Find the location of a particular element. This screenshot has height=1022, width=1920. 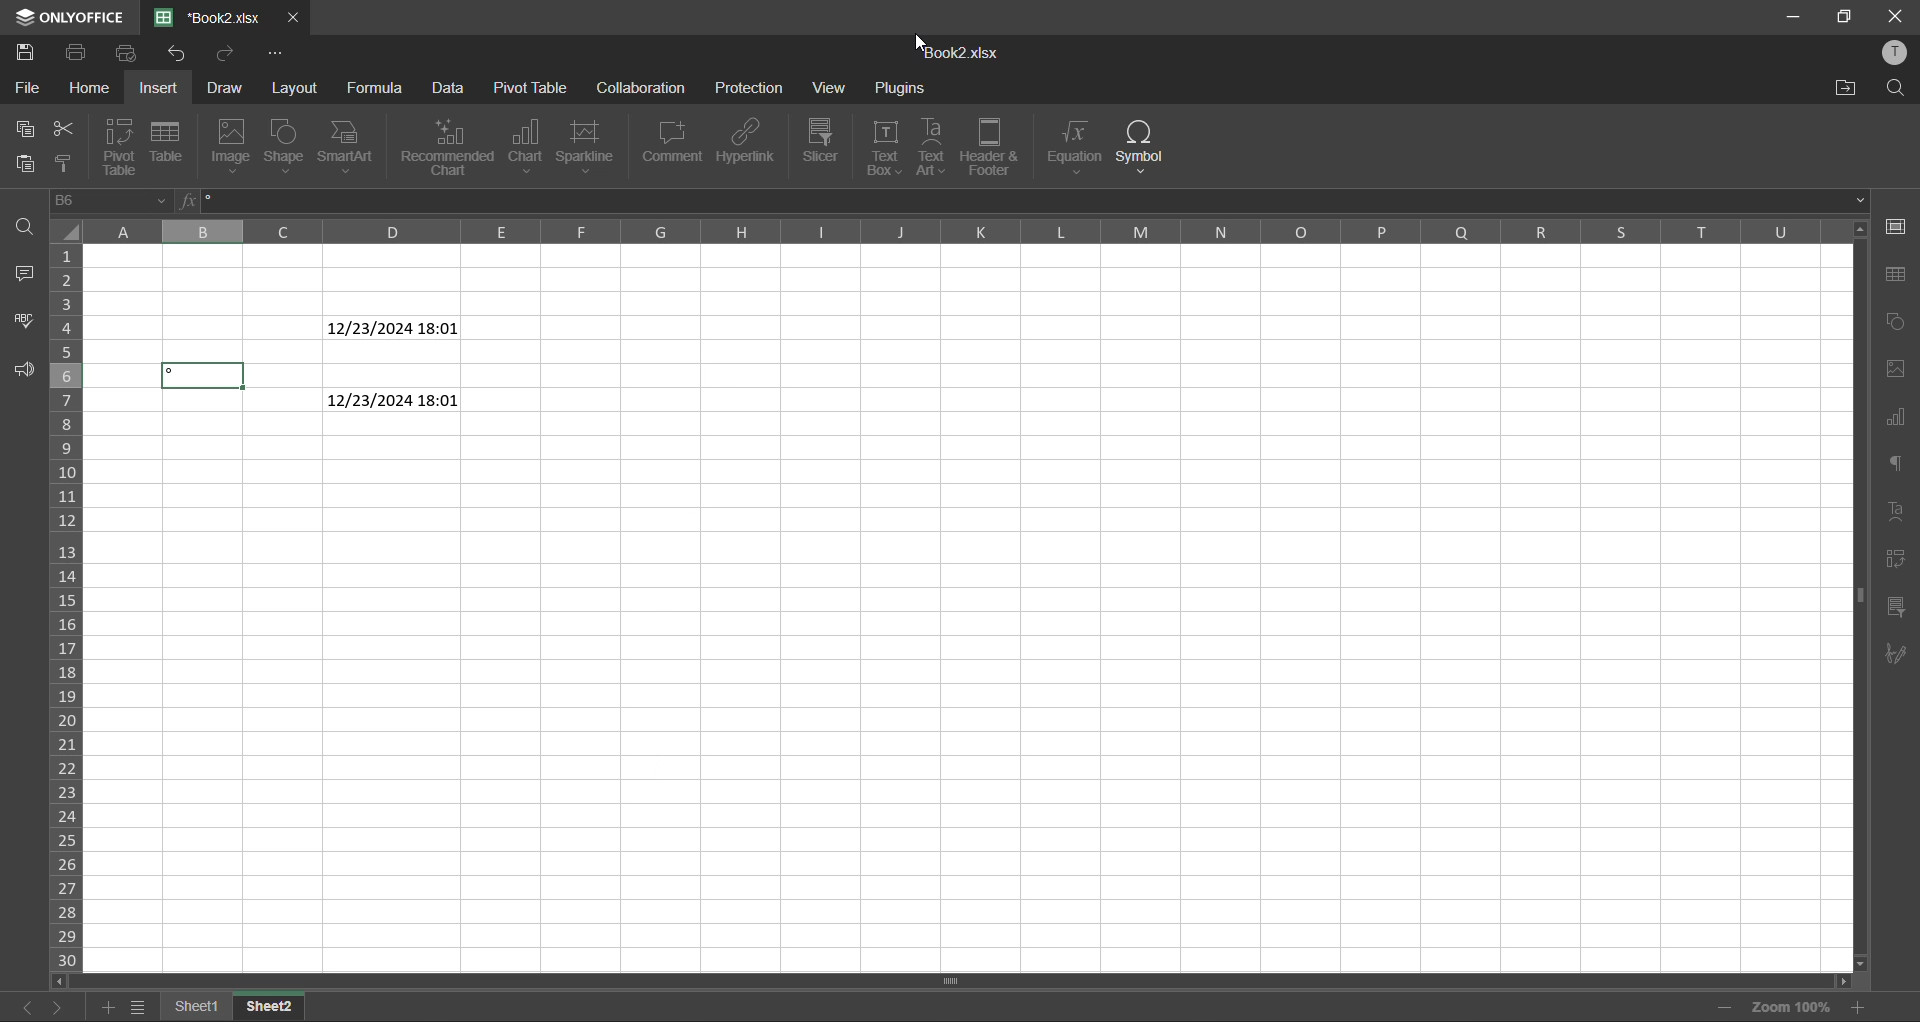

image is located at coordinates (232, 147).